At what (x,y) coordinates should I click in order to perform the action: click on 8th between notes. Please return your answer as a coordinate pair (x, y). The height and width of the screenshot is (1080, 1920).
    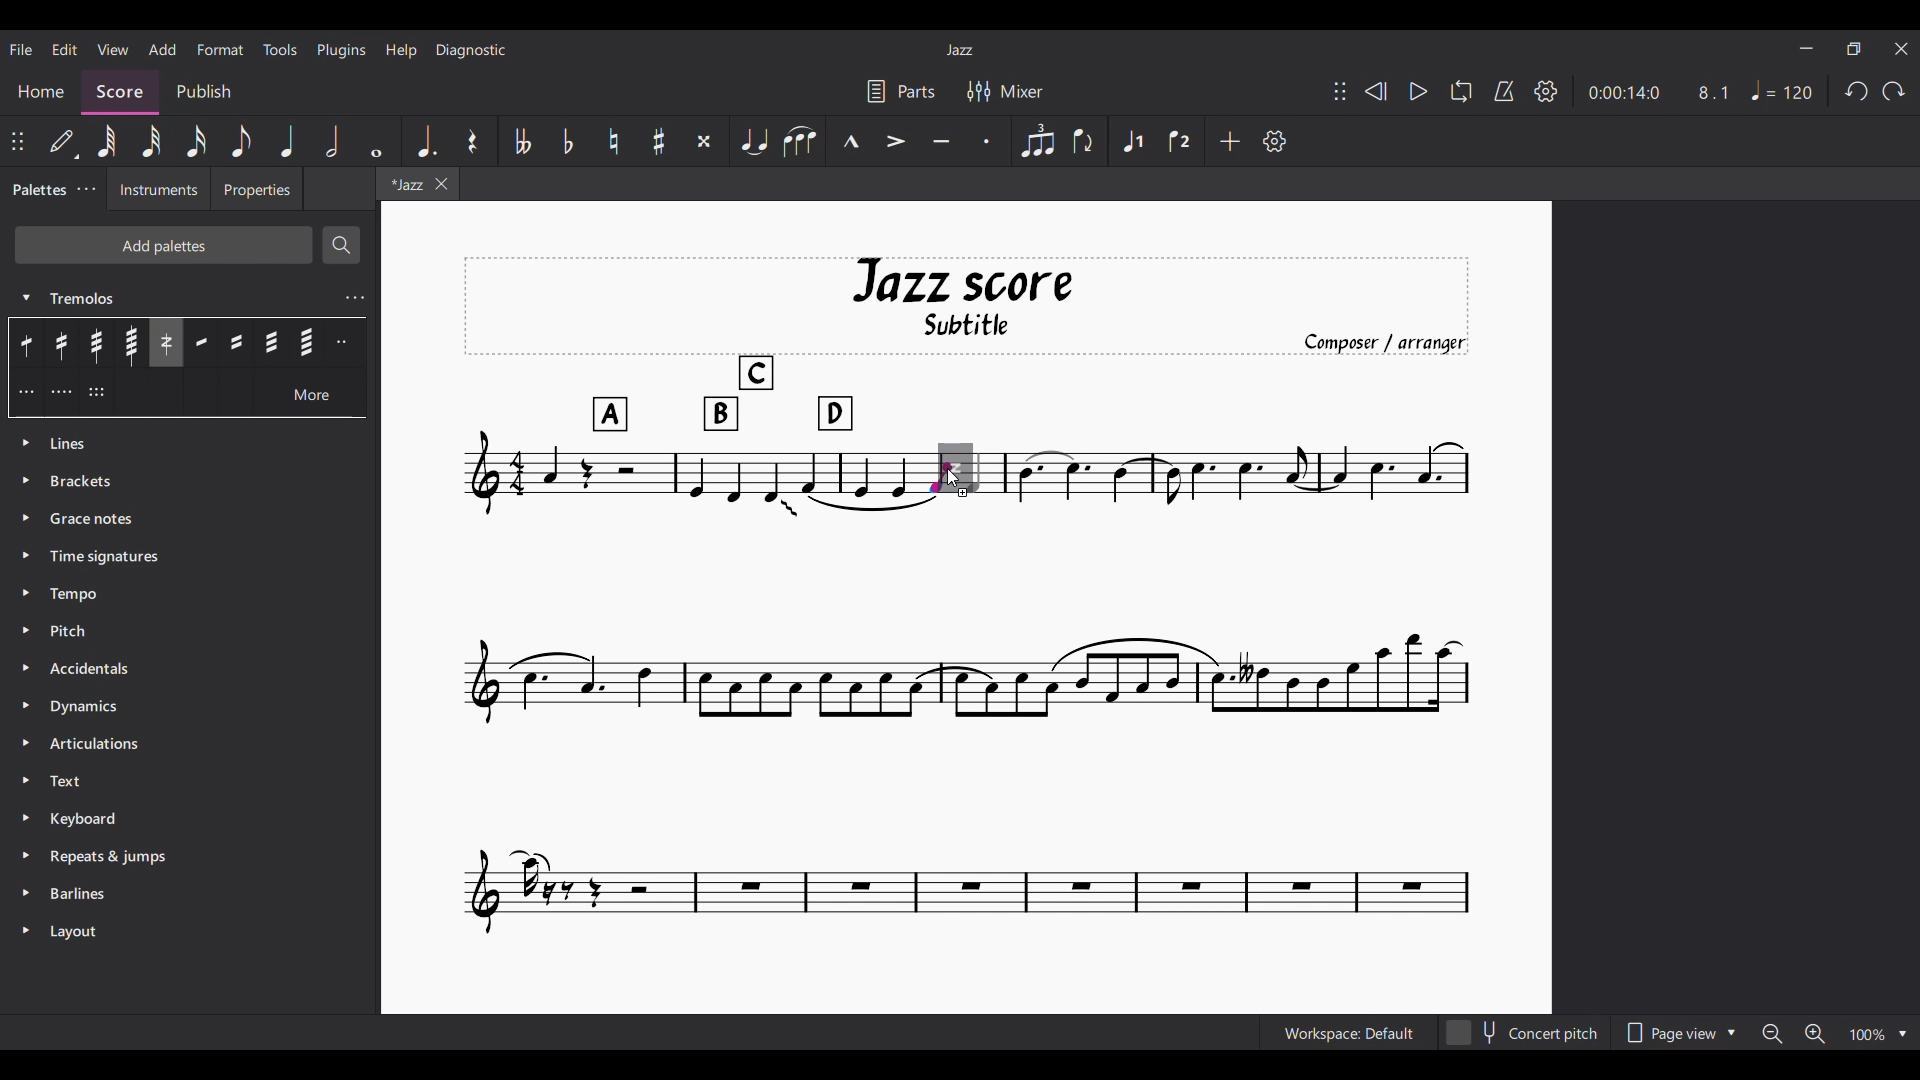
    Looking at the image, I should click on (201, 342).